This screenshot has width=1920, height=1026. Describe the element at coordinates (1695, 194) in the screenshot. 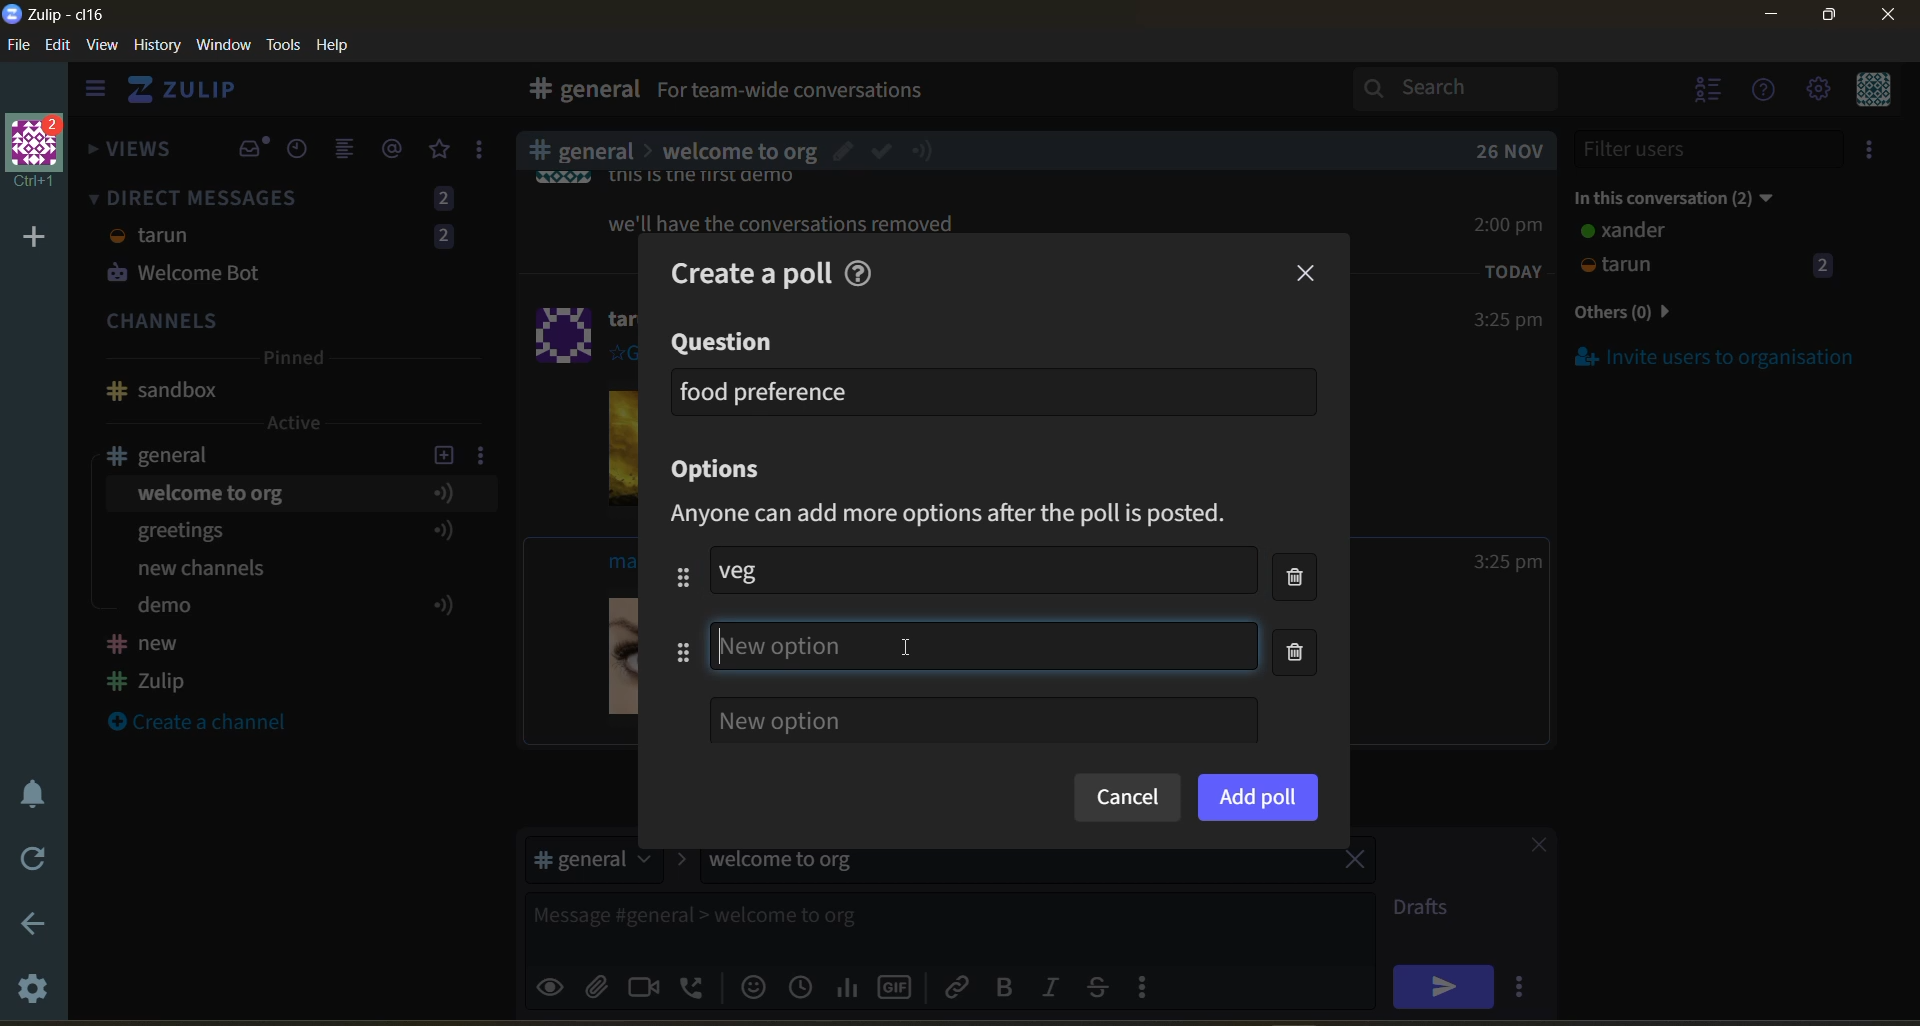

I see `in this conversation` at that location.